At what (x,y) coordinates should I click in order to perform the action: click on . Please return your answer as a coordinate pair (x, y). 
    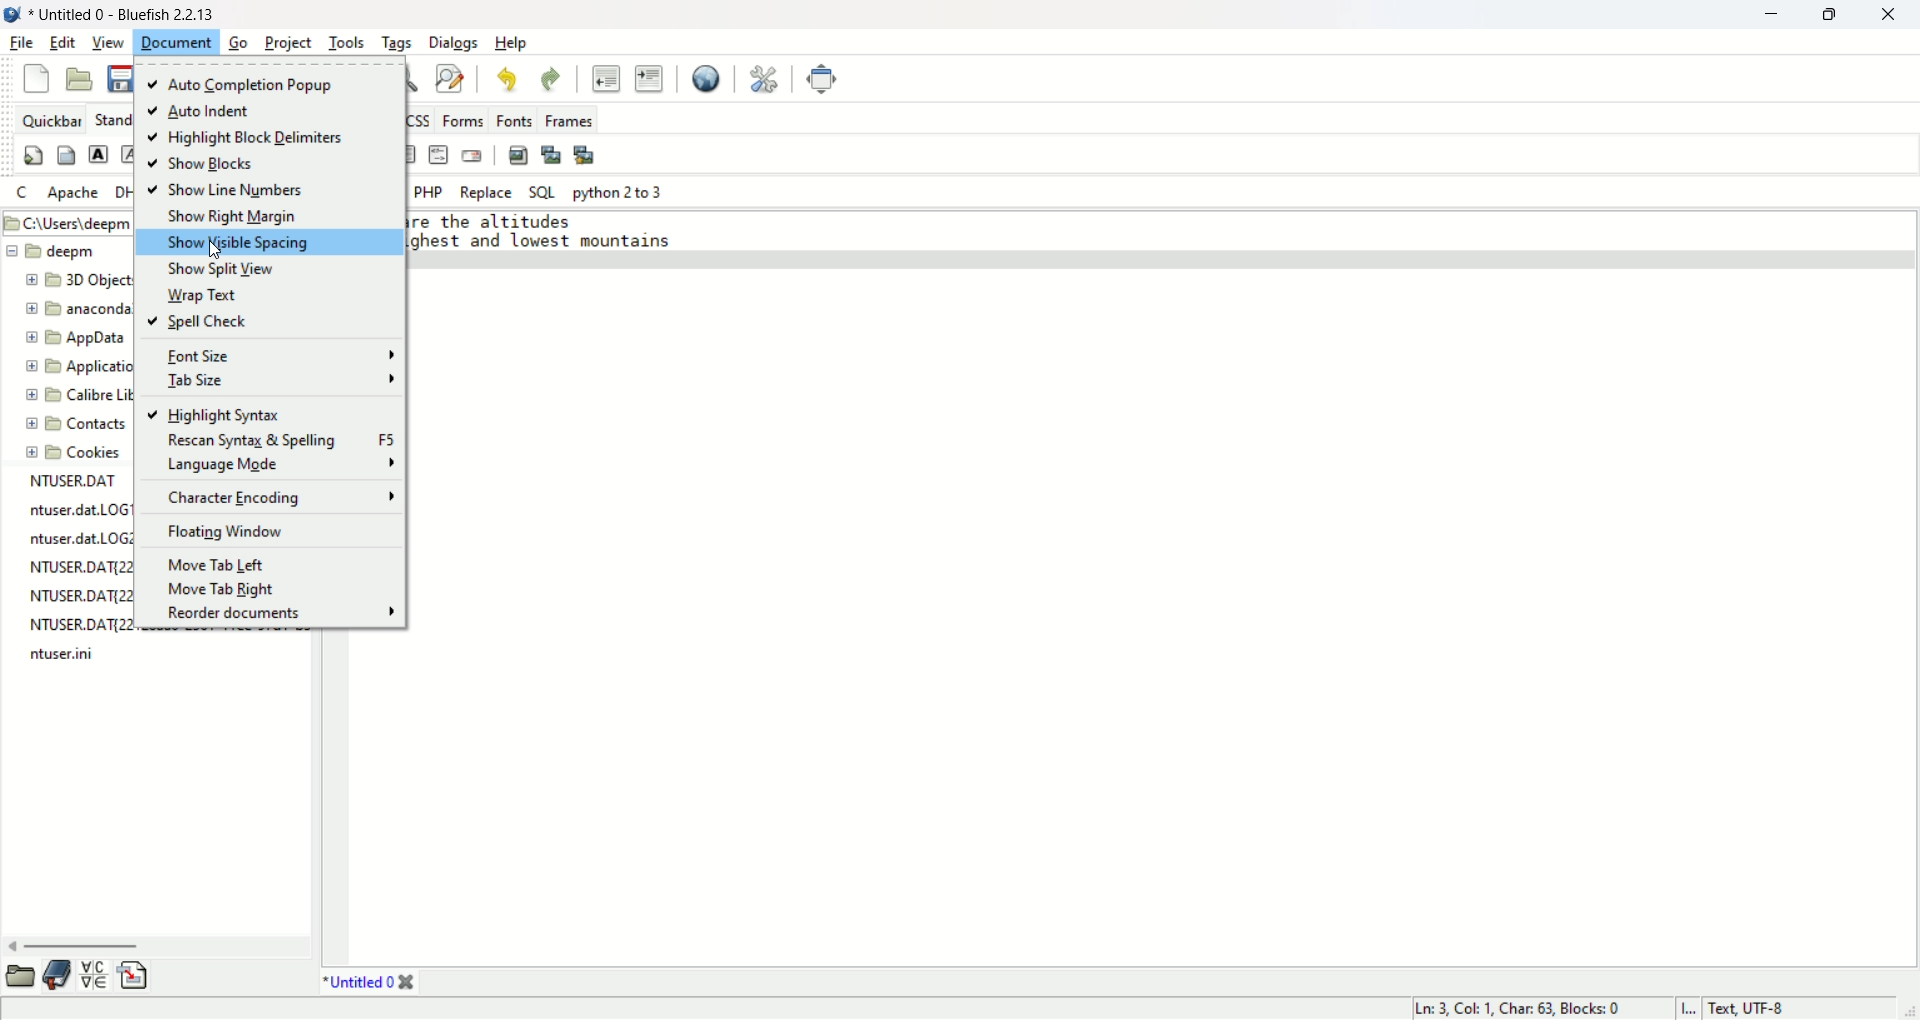
    Looking at the image, I should click on (281, 616).